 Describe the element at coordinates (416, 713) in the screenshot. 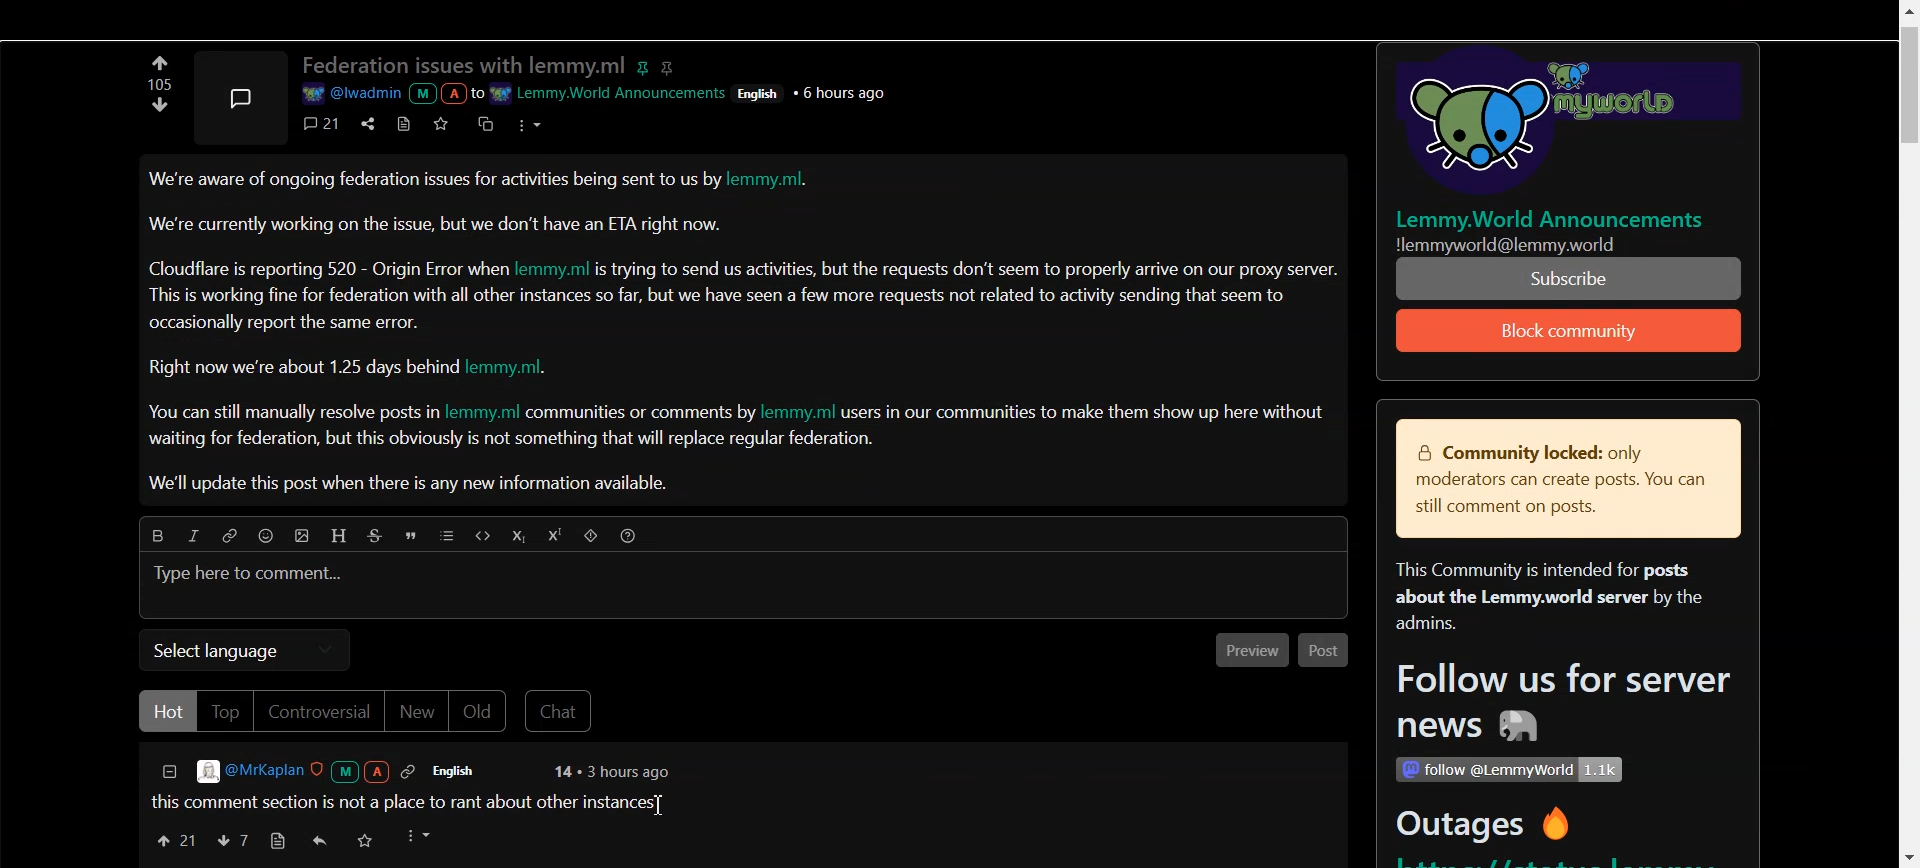

I see `New` at that location.